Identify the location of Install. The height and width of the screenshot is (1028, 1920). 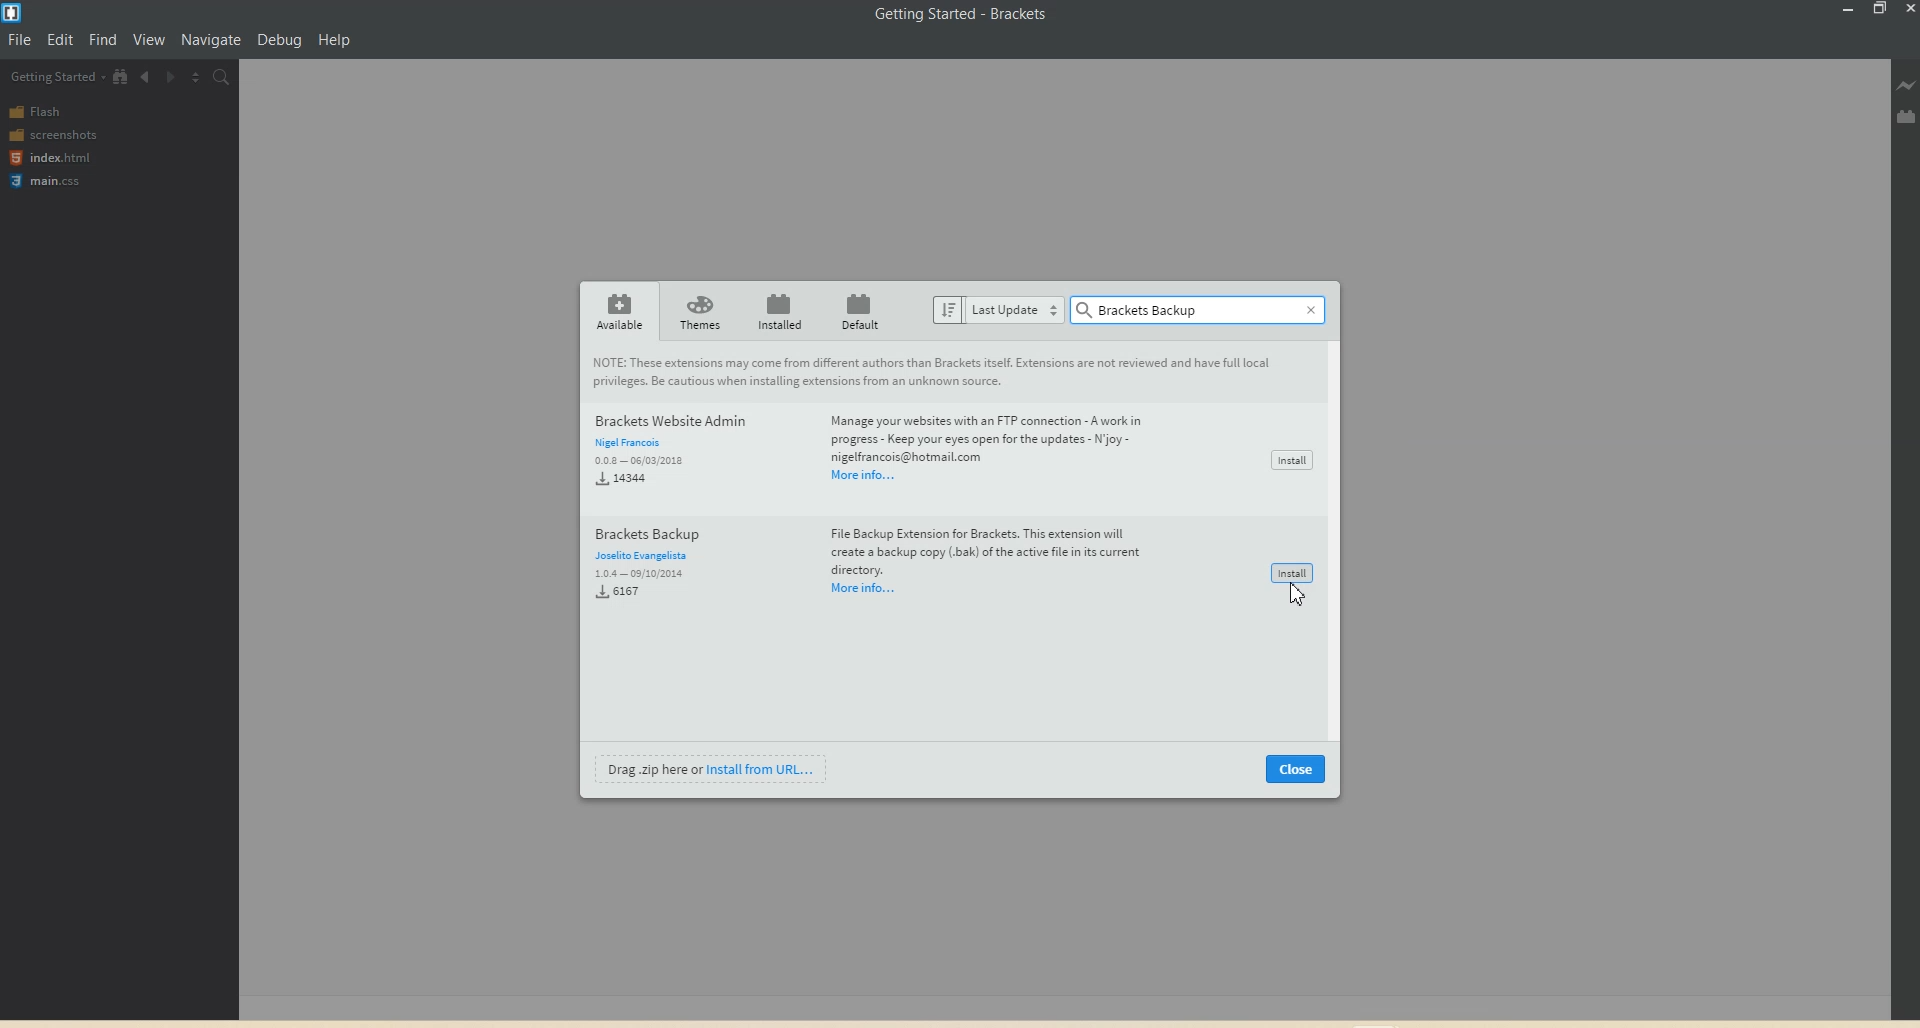
(1294, 572).